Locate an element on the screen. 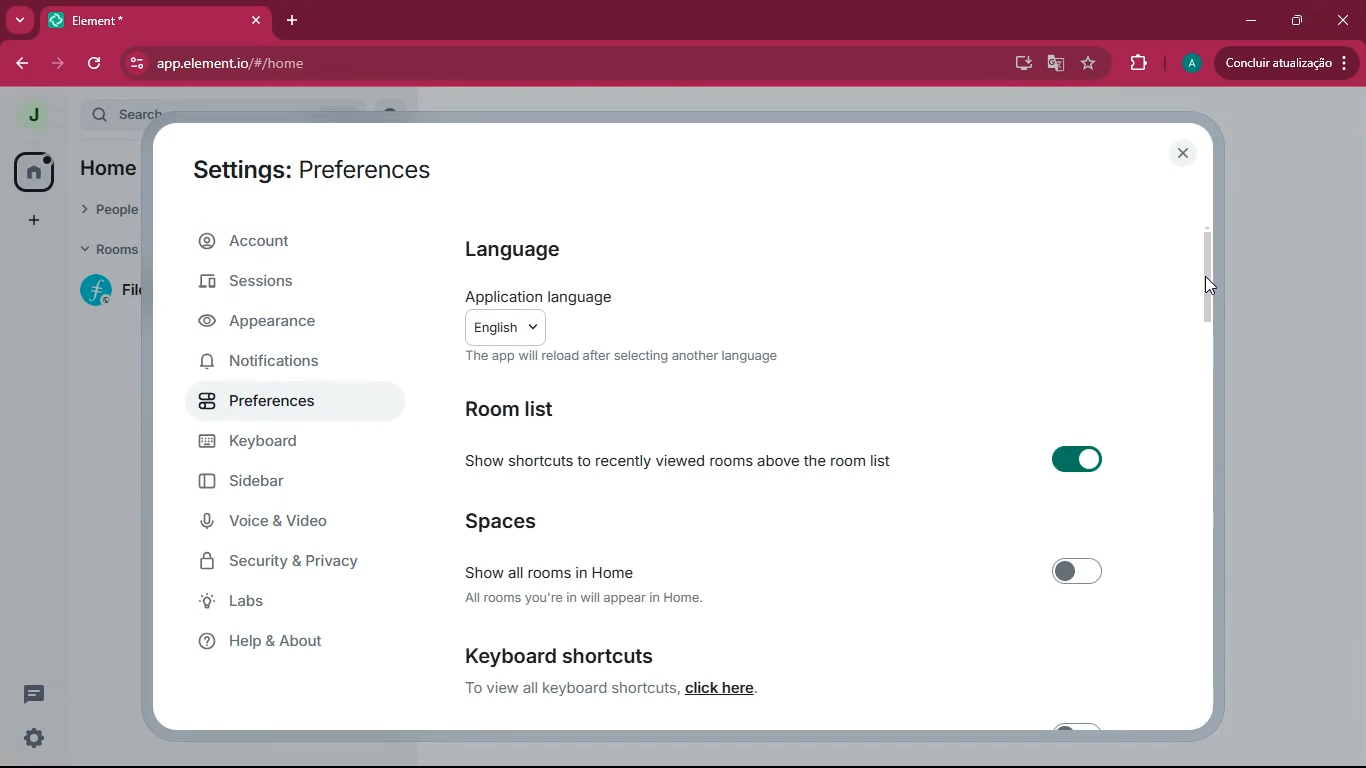 The width and height of the screenshot is (1366, 768). keyboard shortcuts is located at coordinates (587, 655).